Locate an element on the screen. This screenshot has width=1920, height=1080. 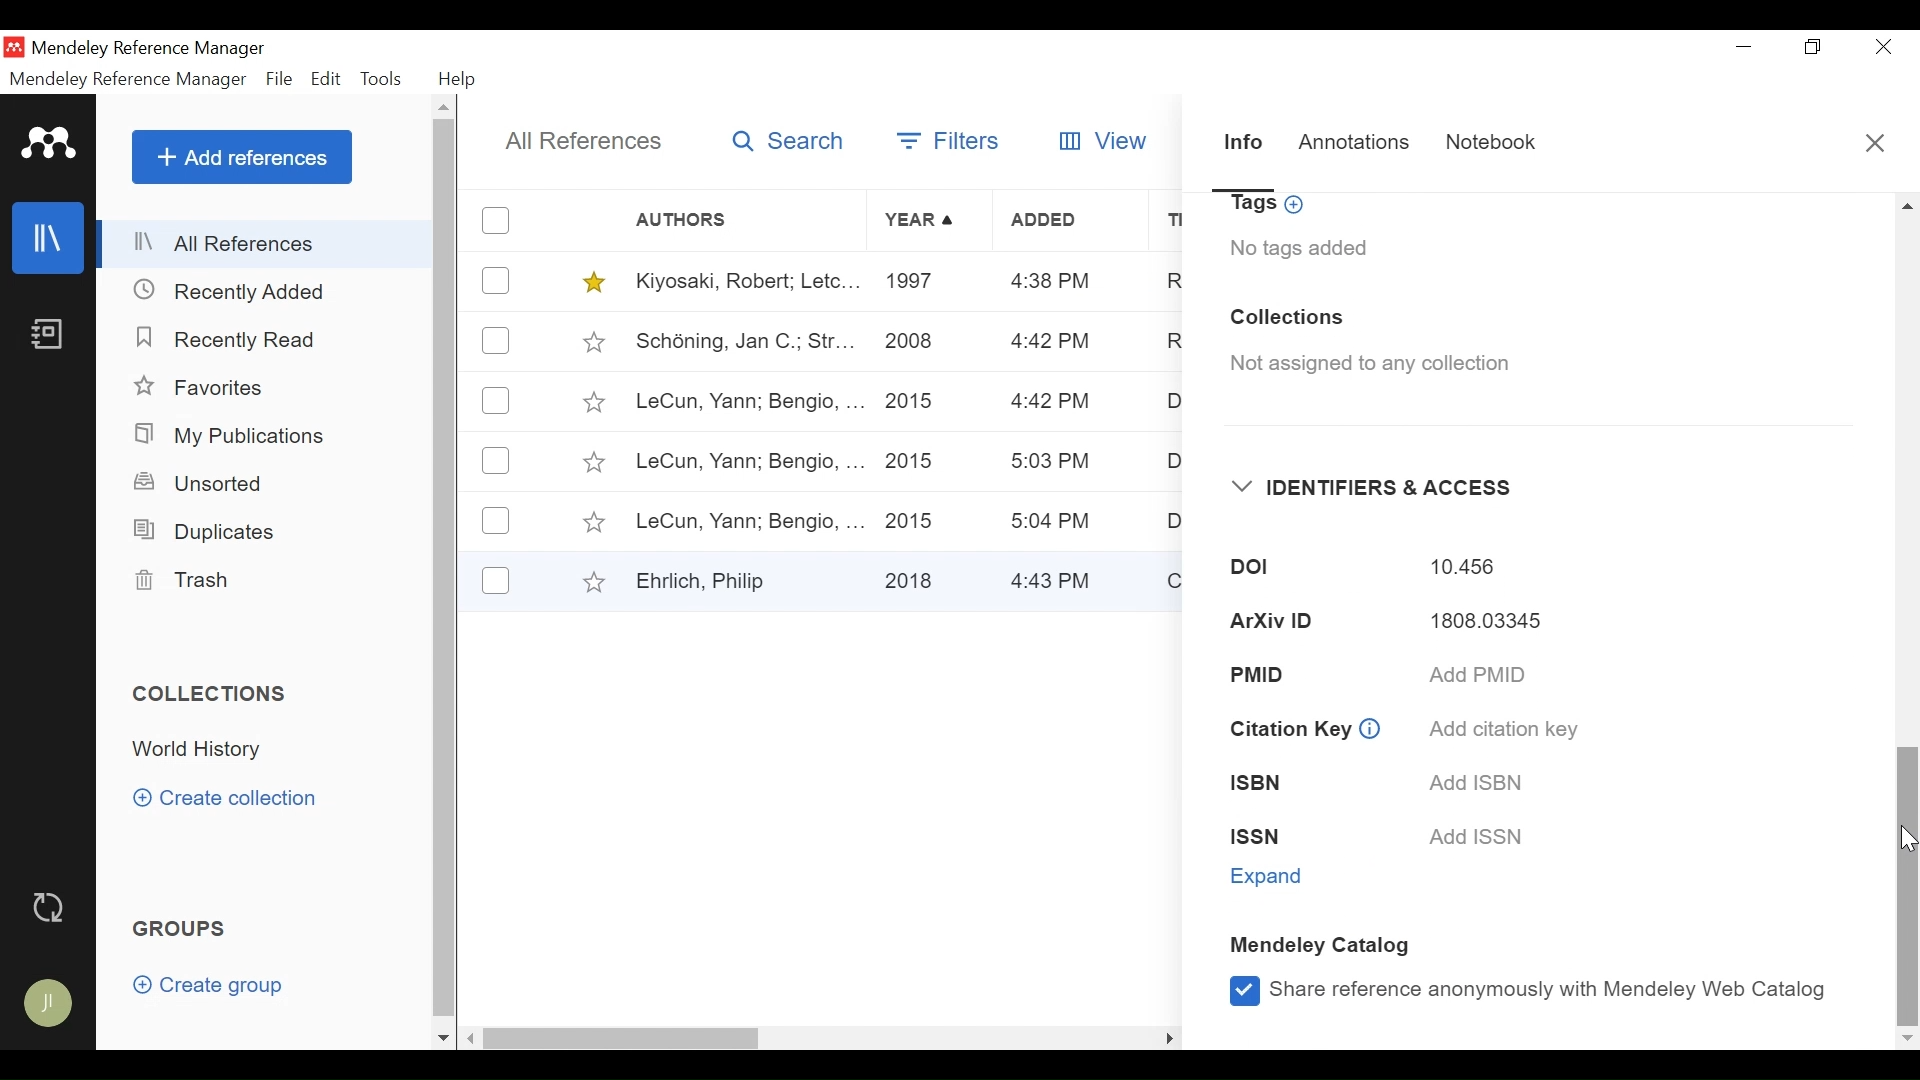
Add ISBN is located at coordinates (1472, 782).